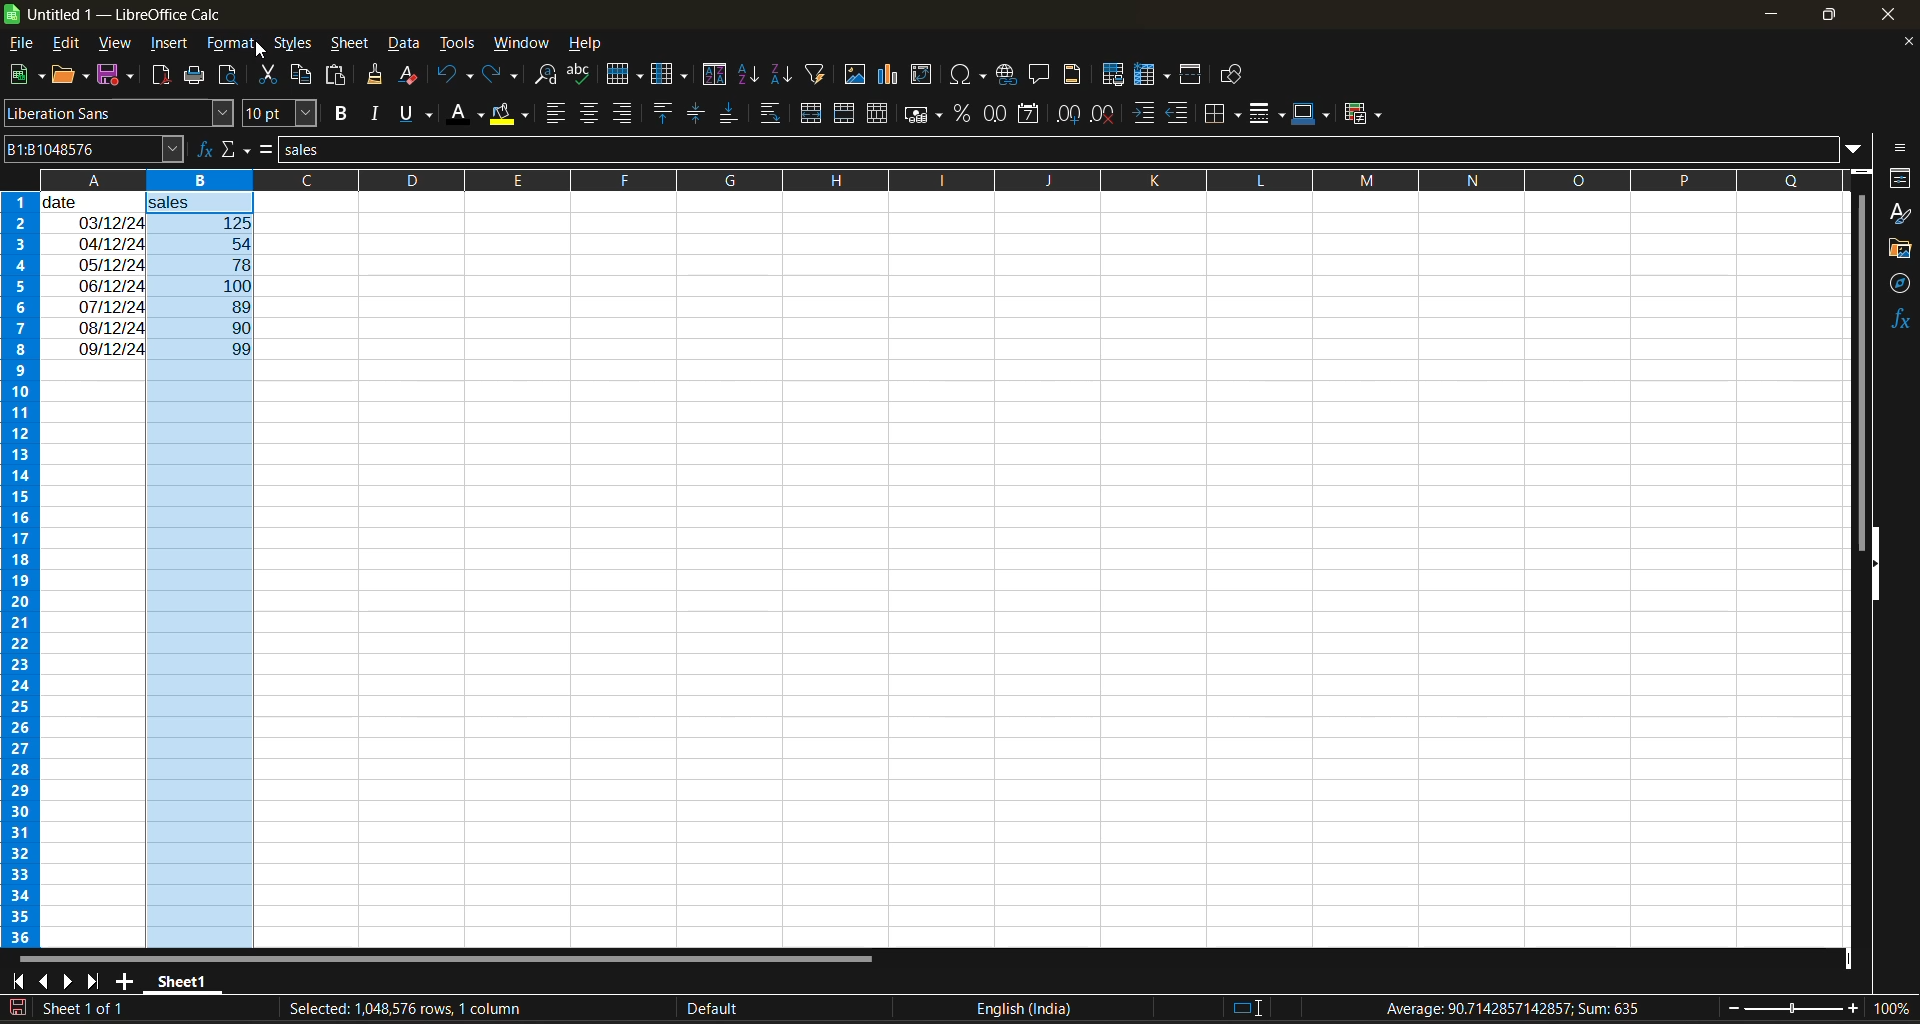 Image resolution: width=1920 pixels, height=1024 pixels. What do you see at coordinates (228, 72) in the screenshot?
I see `toggle print preview` at bounding box center [228, 72].